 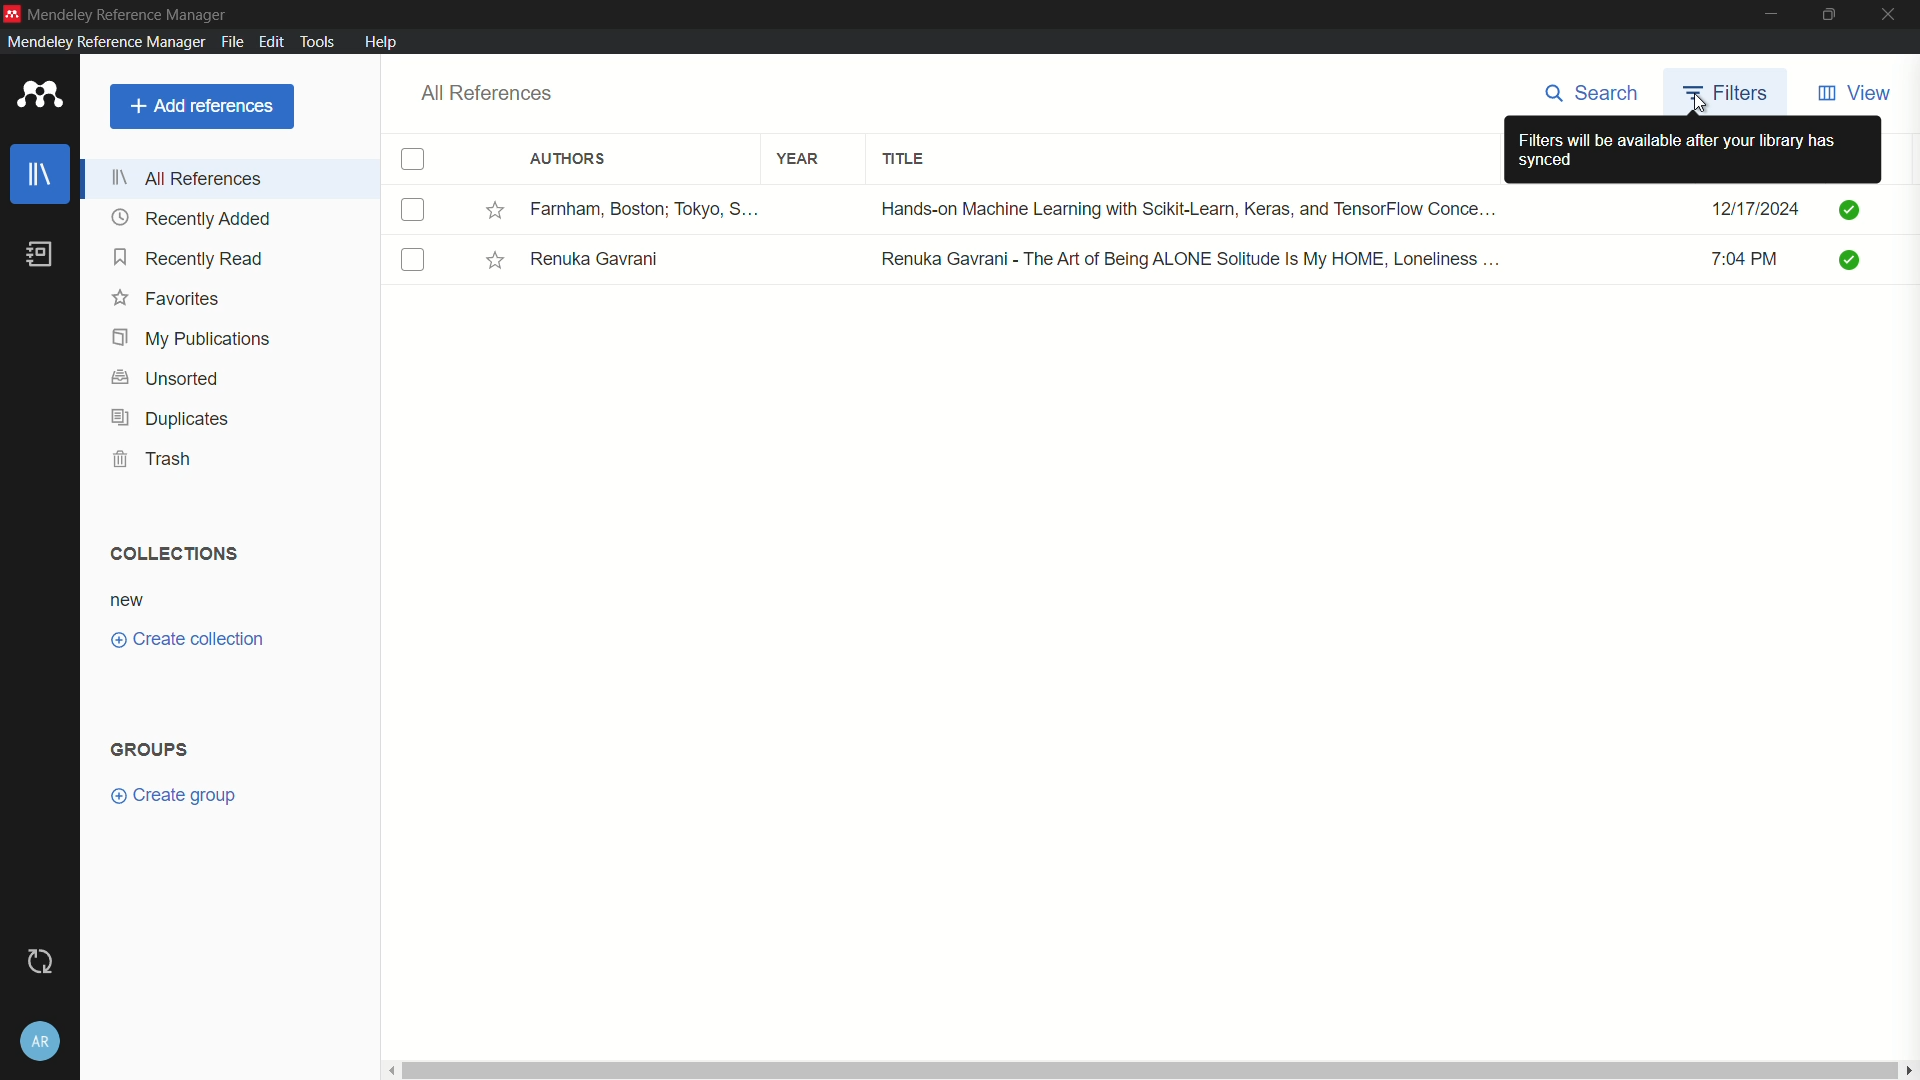 What do you see at coordinates (41, 94) in the screenshot?
I see `app icon` at bounding box center [41, 94].